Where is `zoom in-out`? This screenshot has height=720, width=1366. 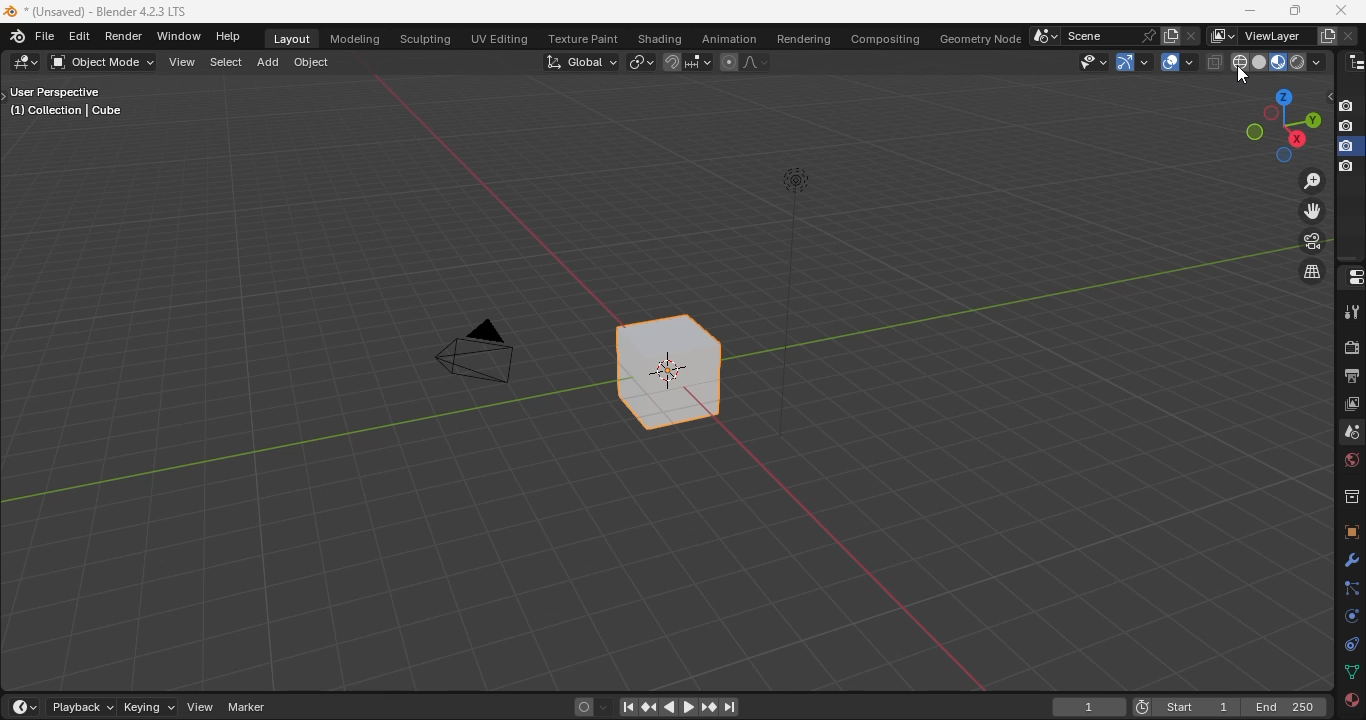
zoom in-out is located at coordinates (1311, 181).